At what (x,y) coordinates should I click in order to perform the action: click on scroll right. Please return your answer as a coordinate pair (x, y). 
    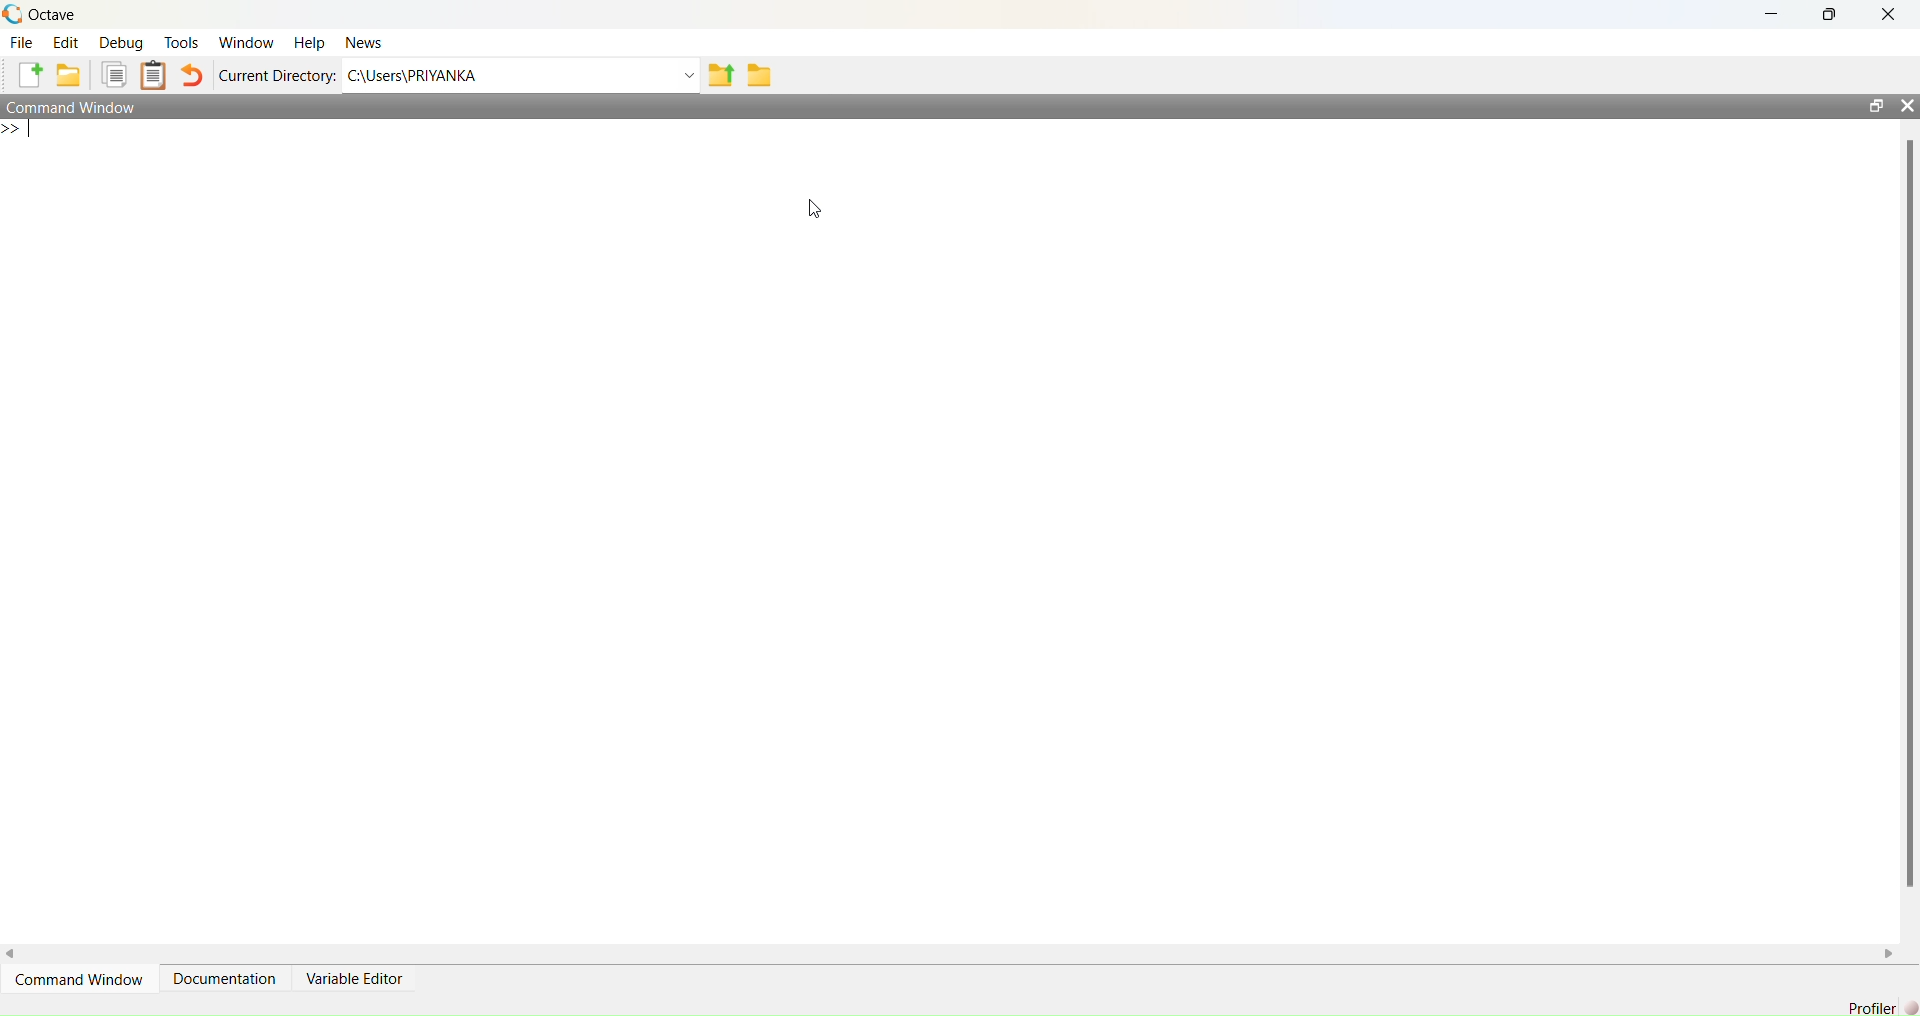
    Looking at the image, I should click on (1889, 954).